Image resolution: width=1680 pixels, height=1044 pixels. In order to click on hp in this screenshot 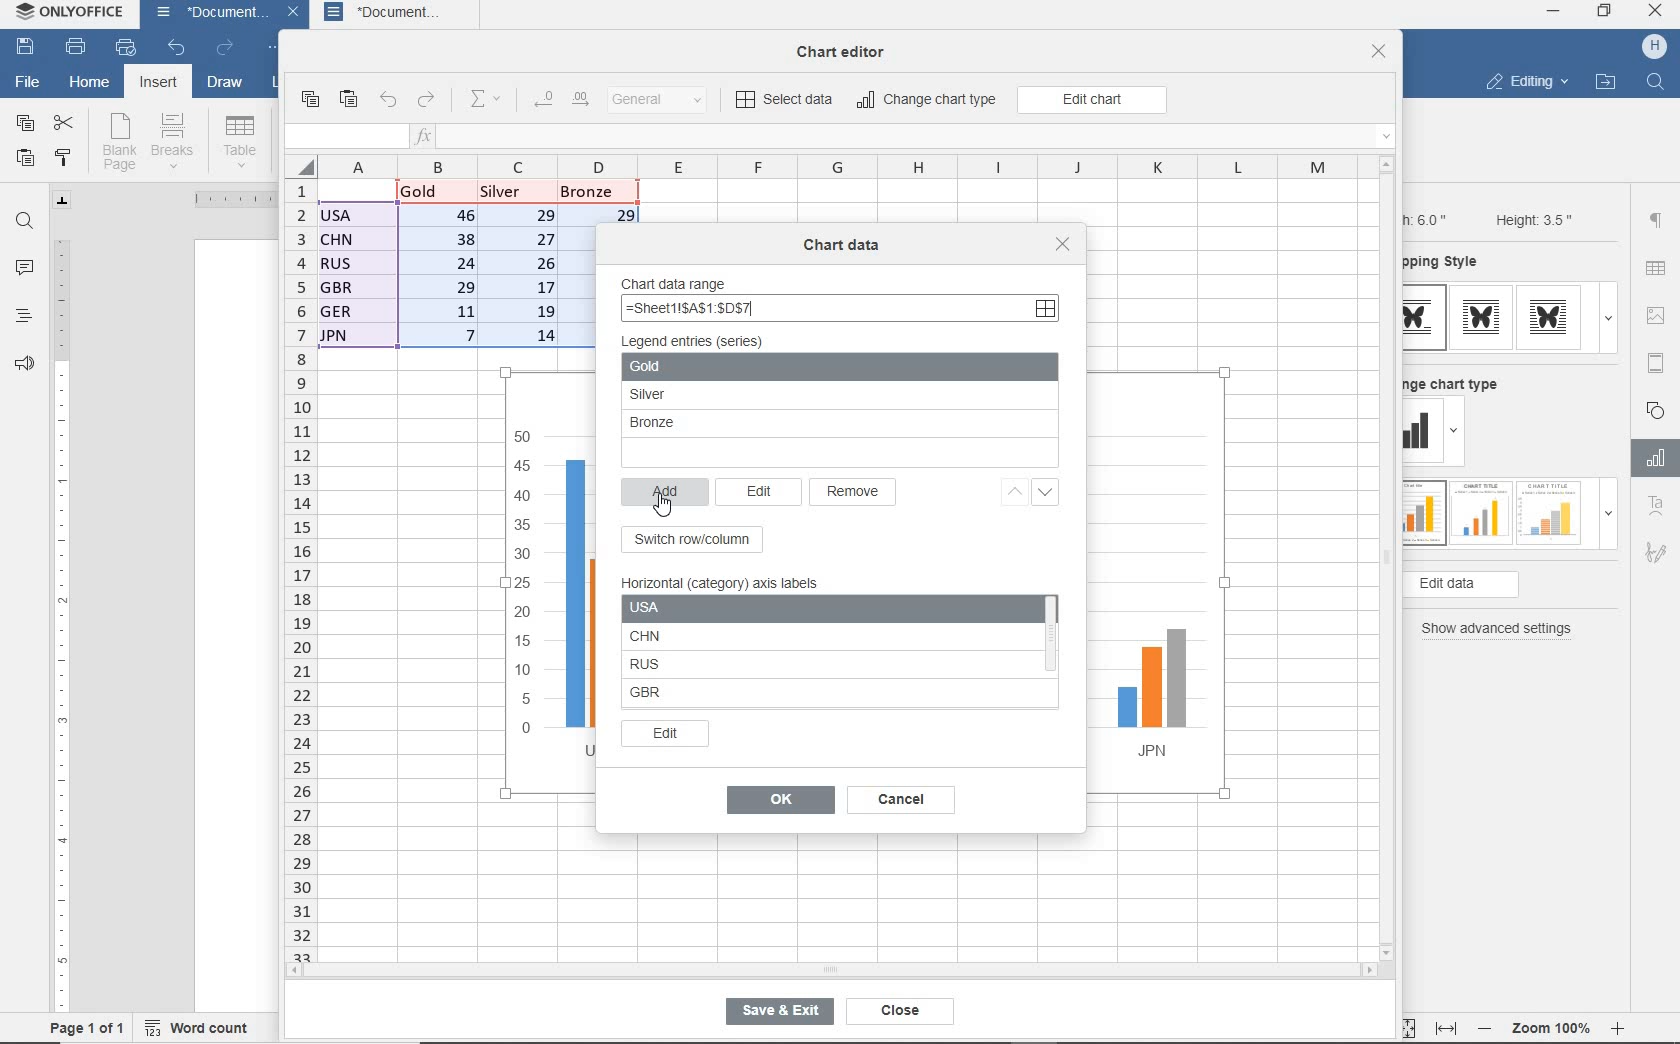, I will do `click(1655, 47)`.